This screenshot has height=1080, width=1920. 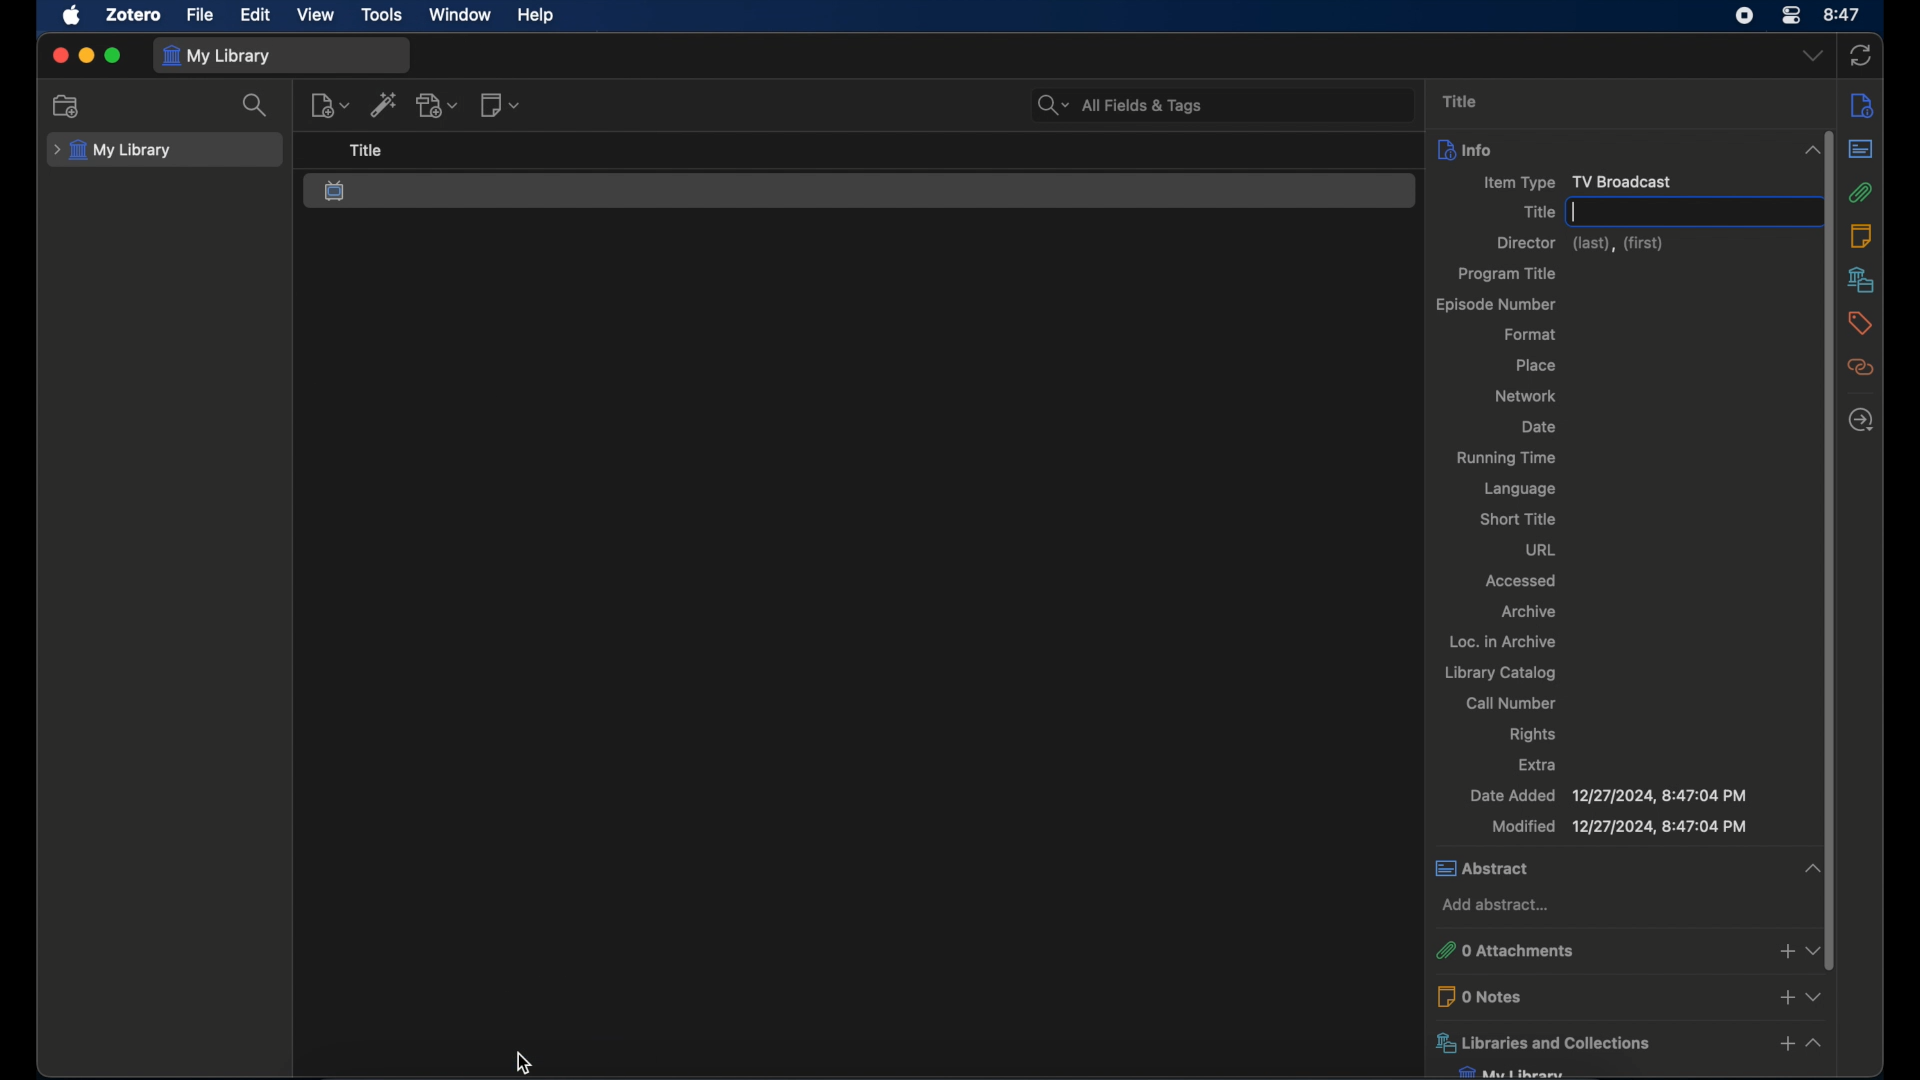 What do you see at coordinates (1860, 151) in the screenshot?
I see `abstract` at bounding box center [1860, 151].